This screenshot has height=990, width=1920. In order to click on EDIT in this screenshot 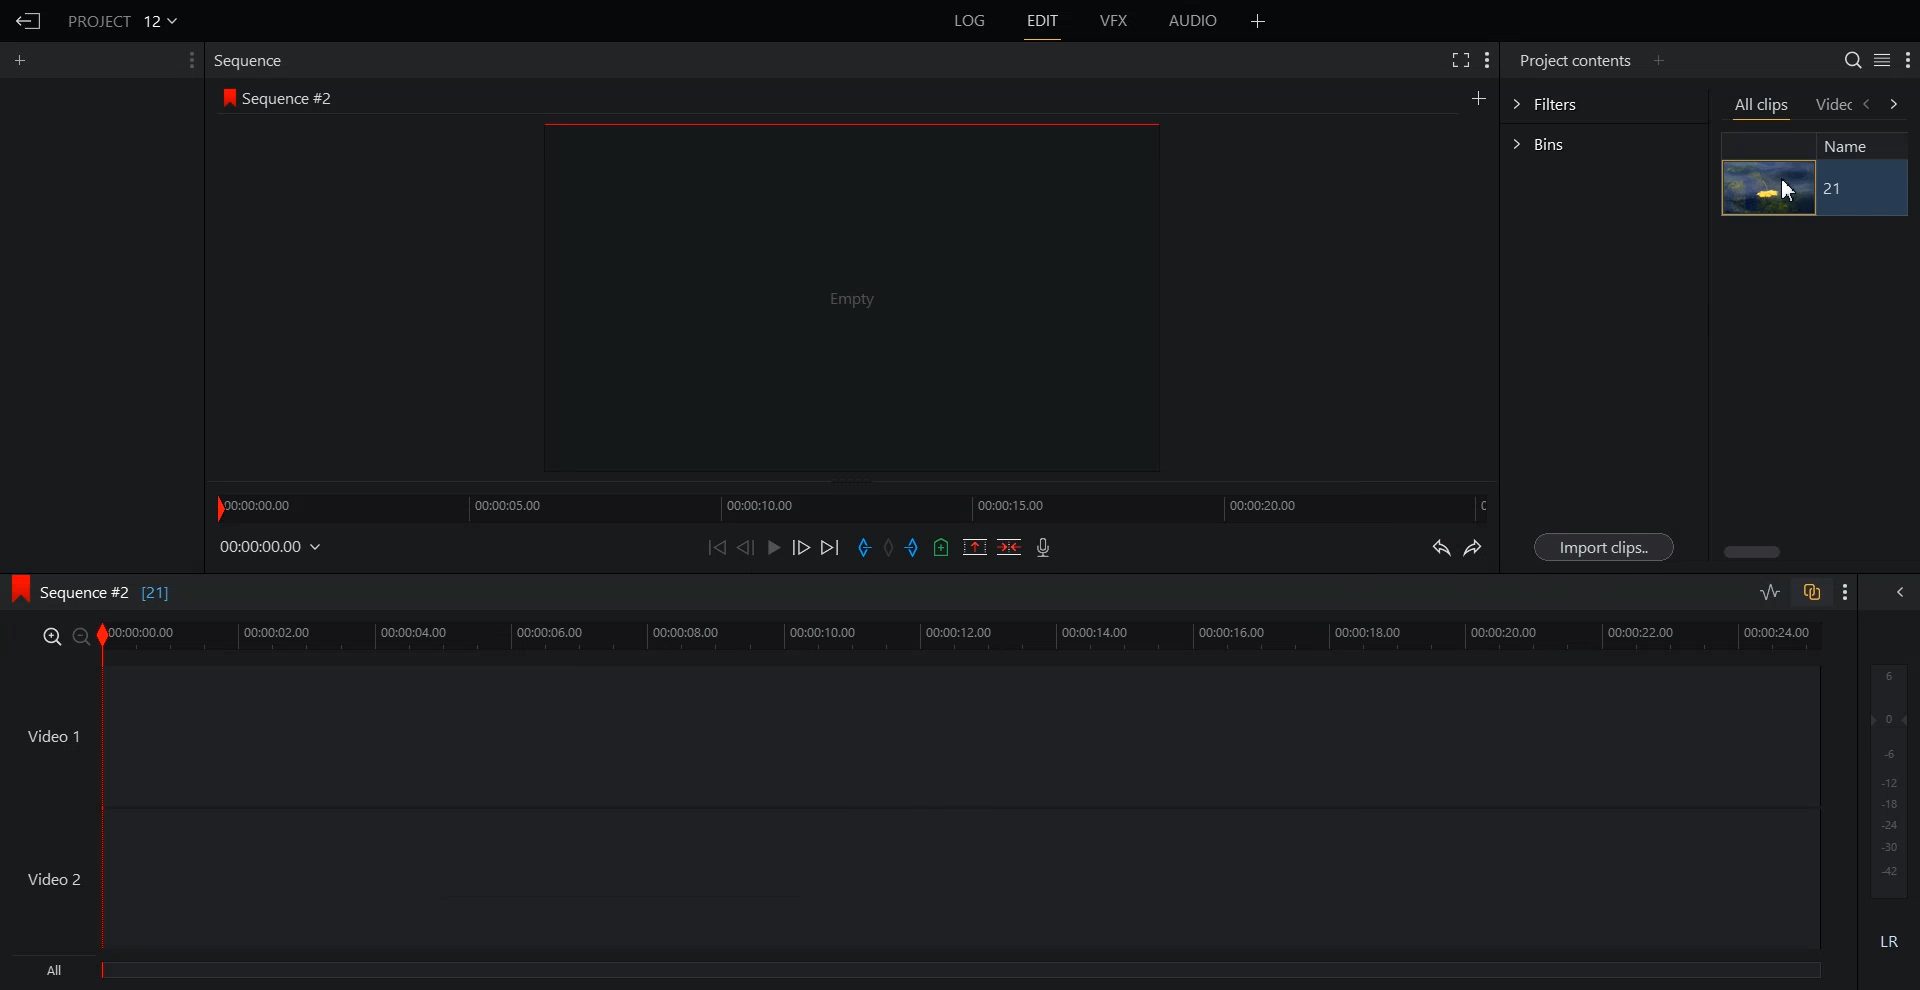, I will do `click(1046, 21)`.